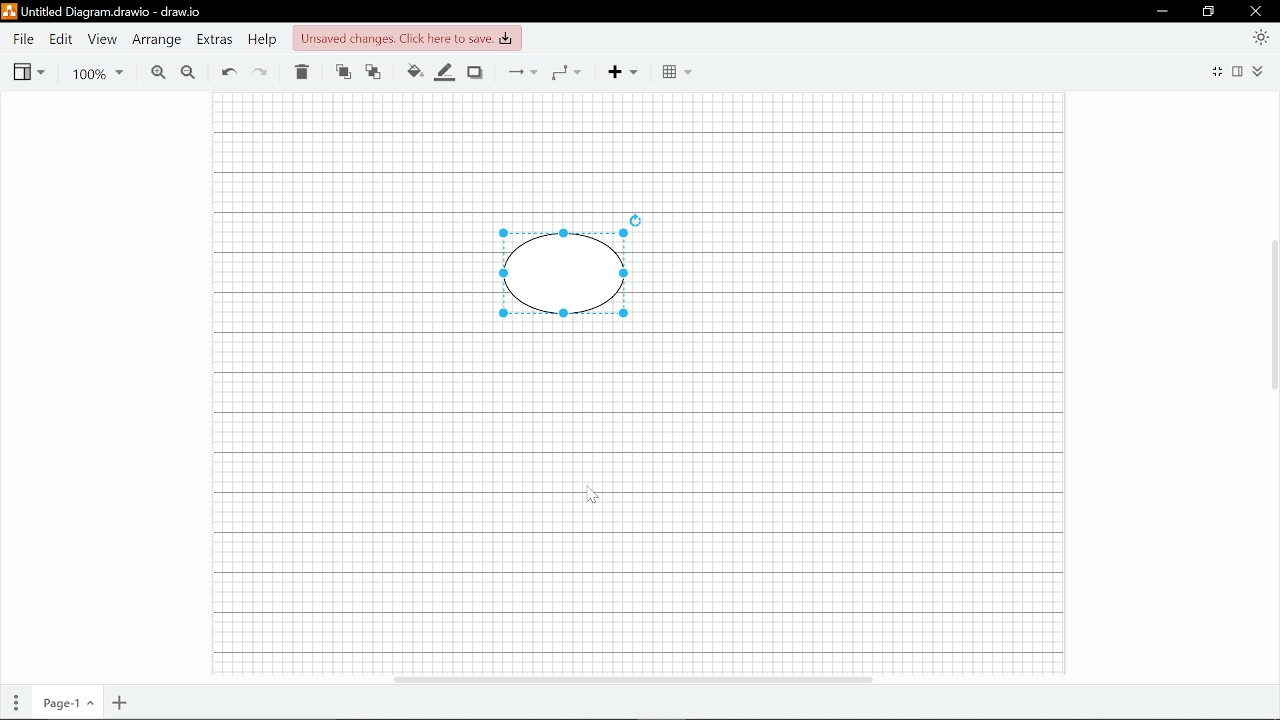 Image resolution: width=1280 pixels, height=720 pixels. I want to click on Add page, so click(117, 704).